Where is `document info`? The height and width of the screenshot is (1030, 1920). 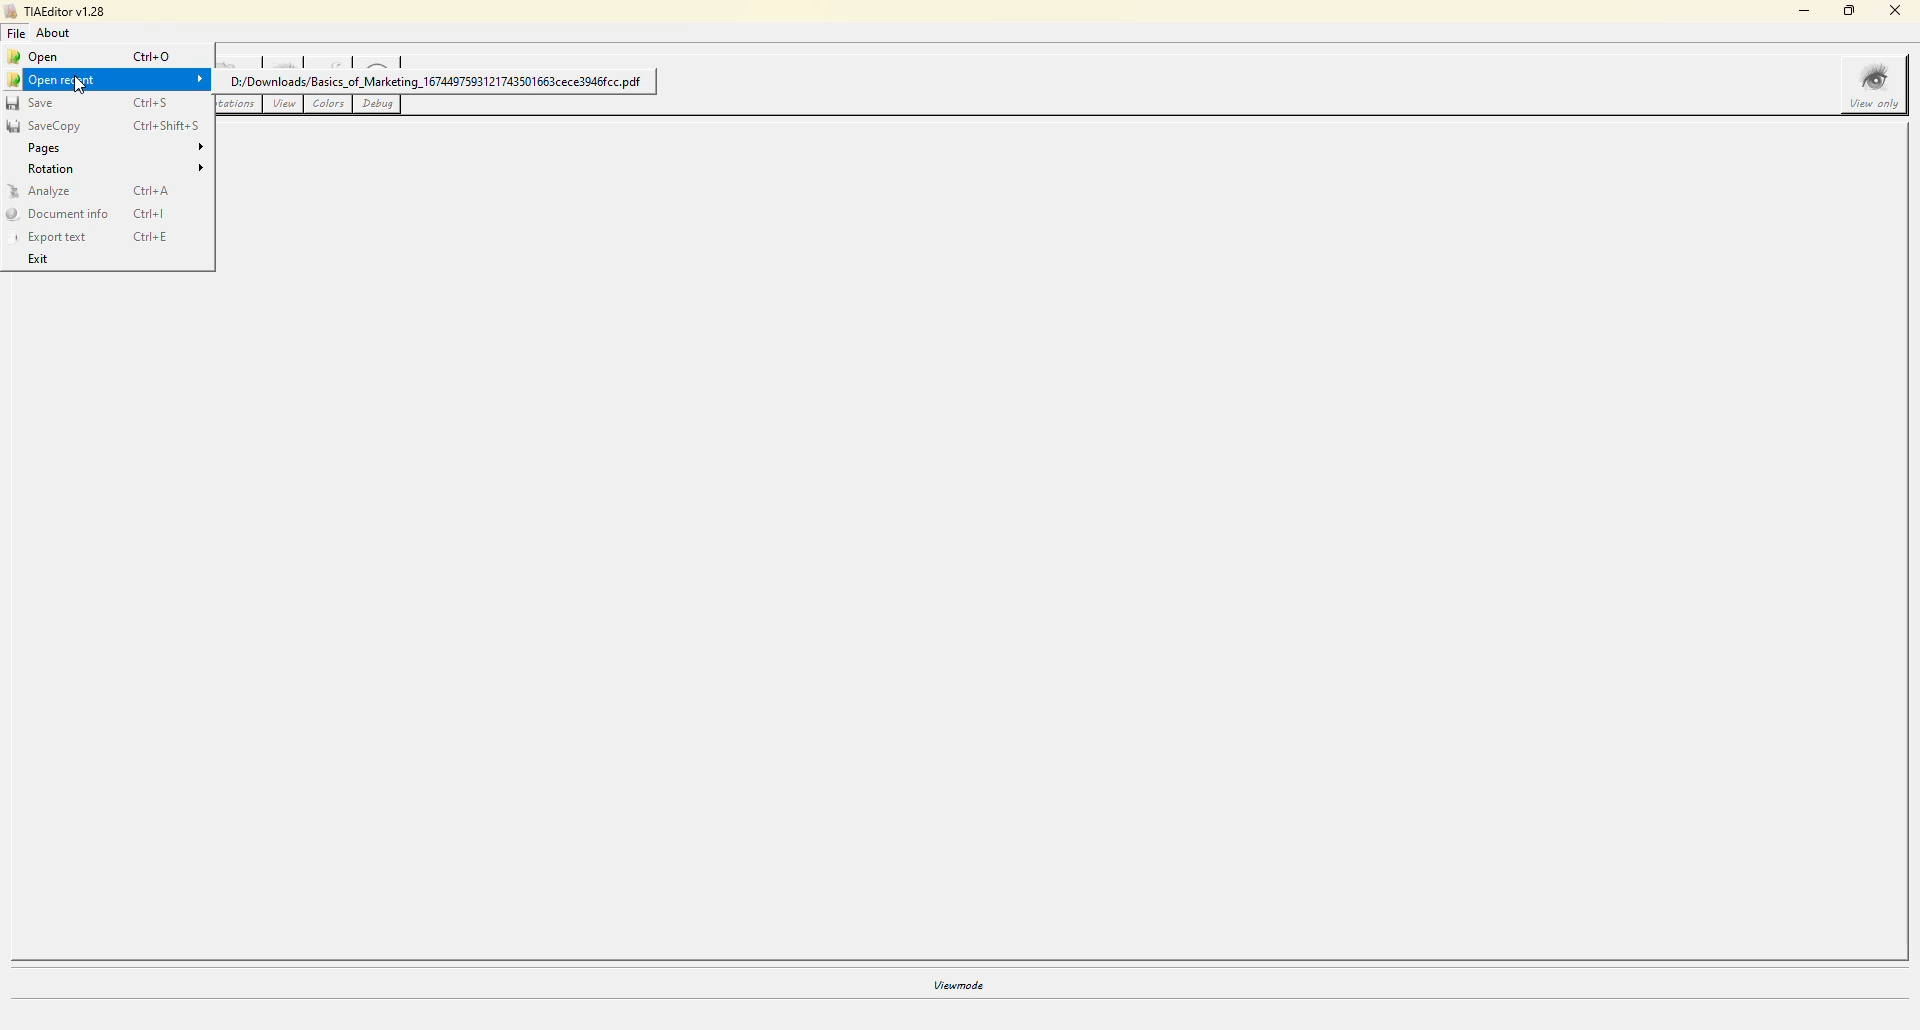 document info is located at coordinates (67, 214).